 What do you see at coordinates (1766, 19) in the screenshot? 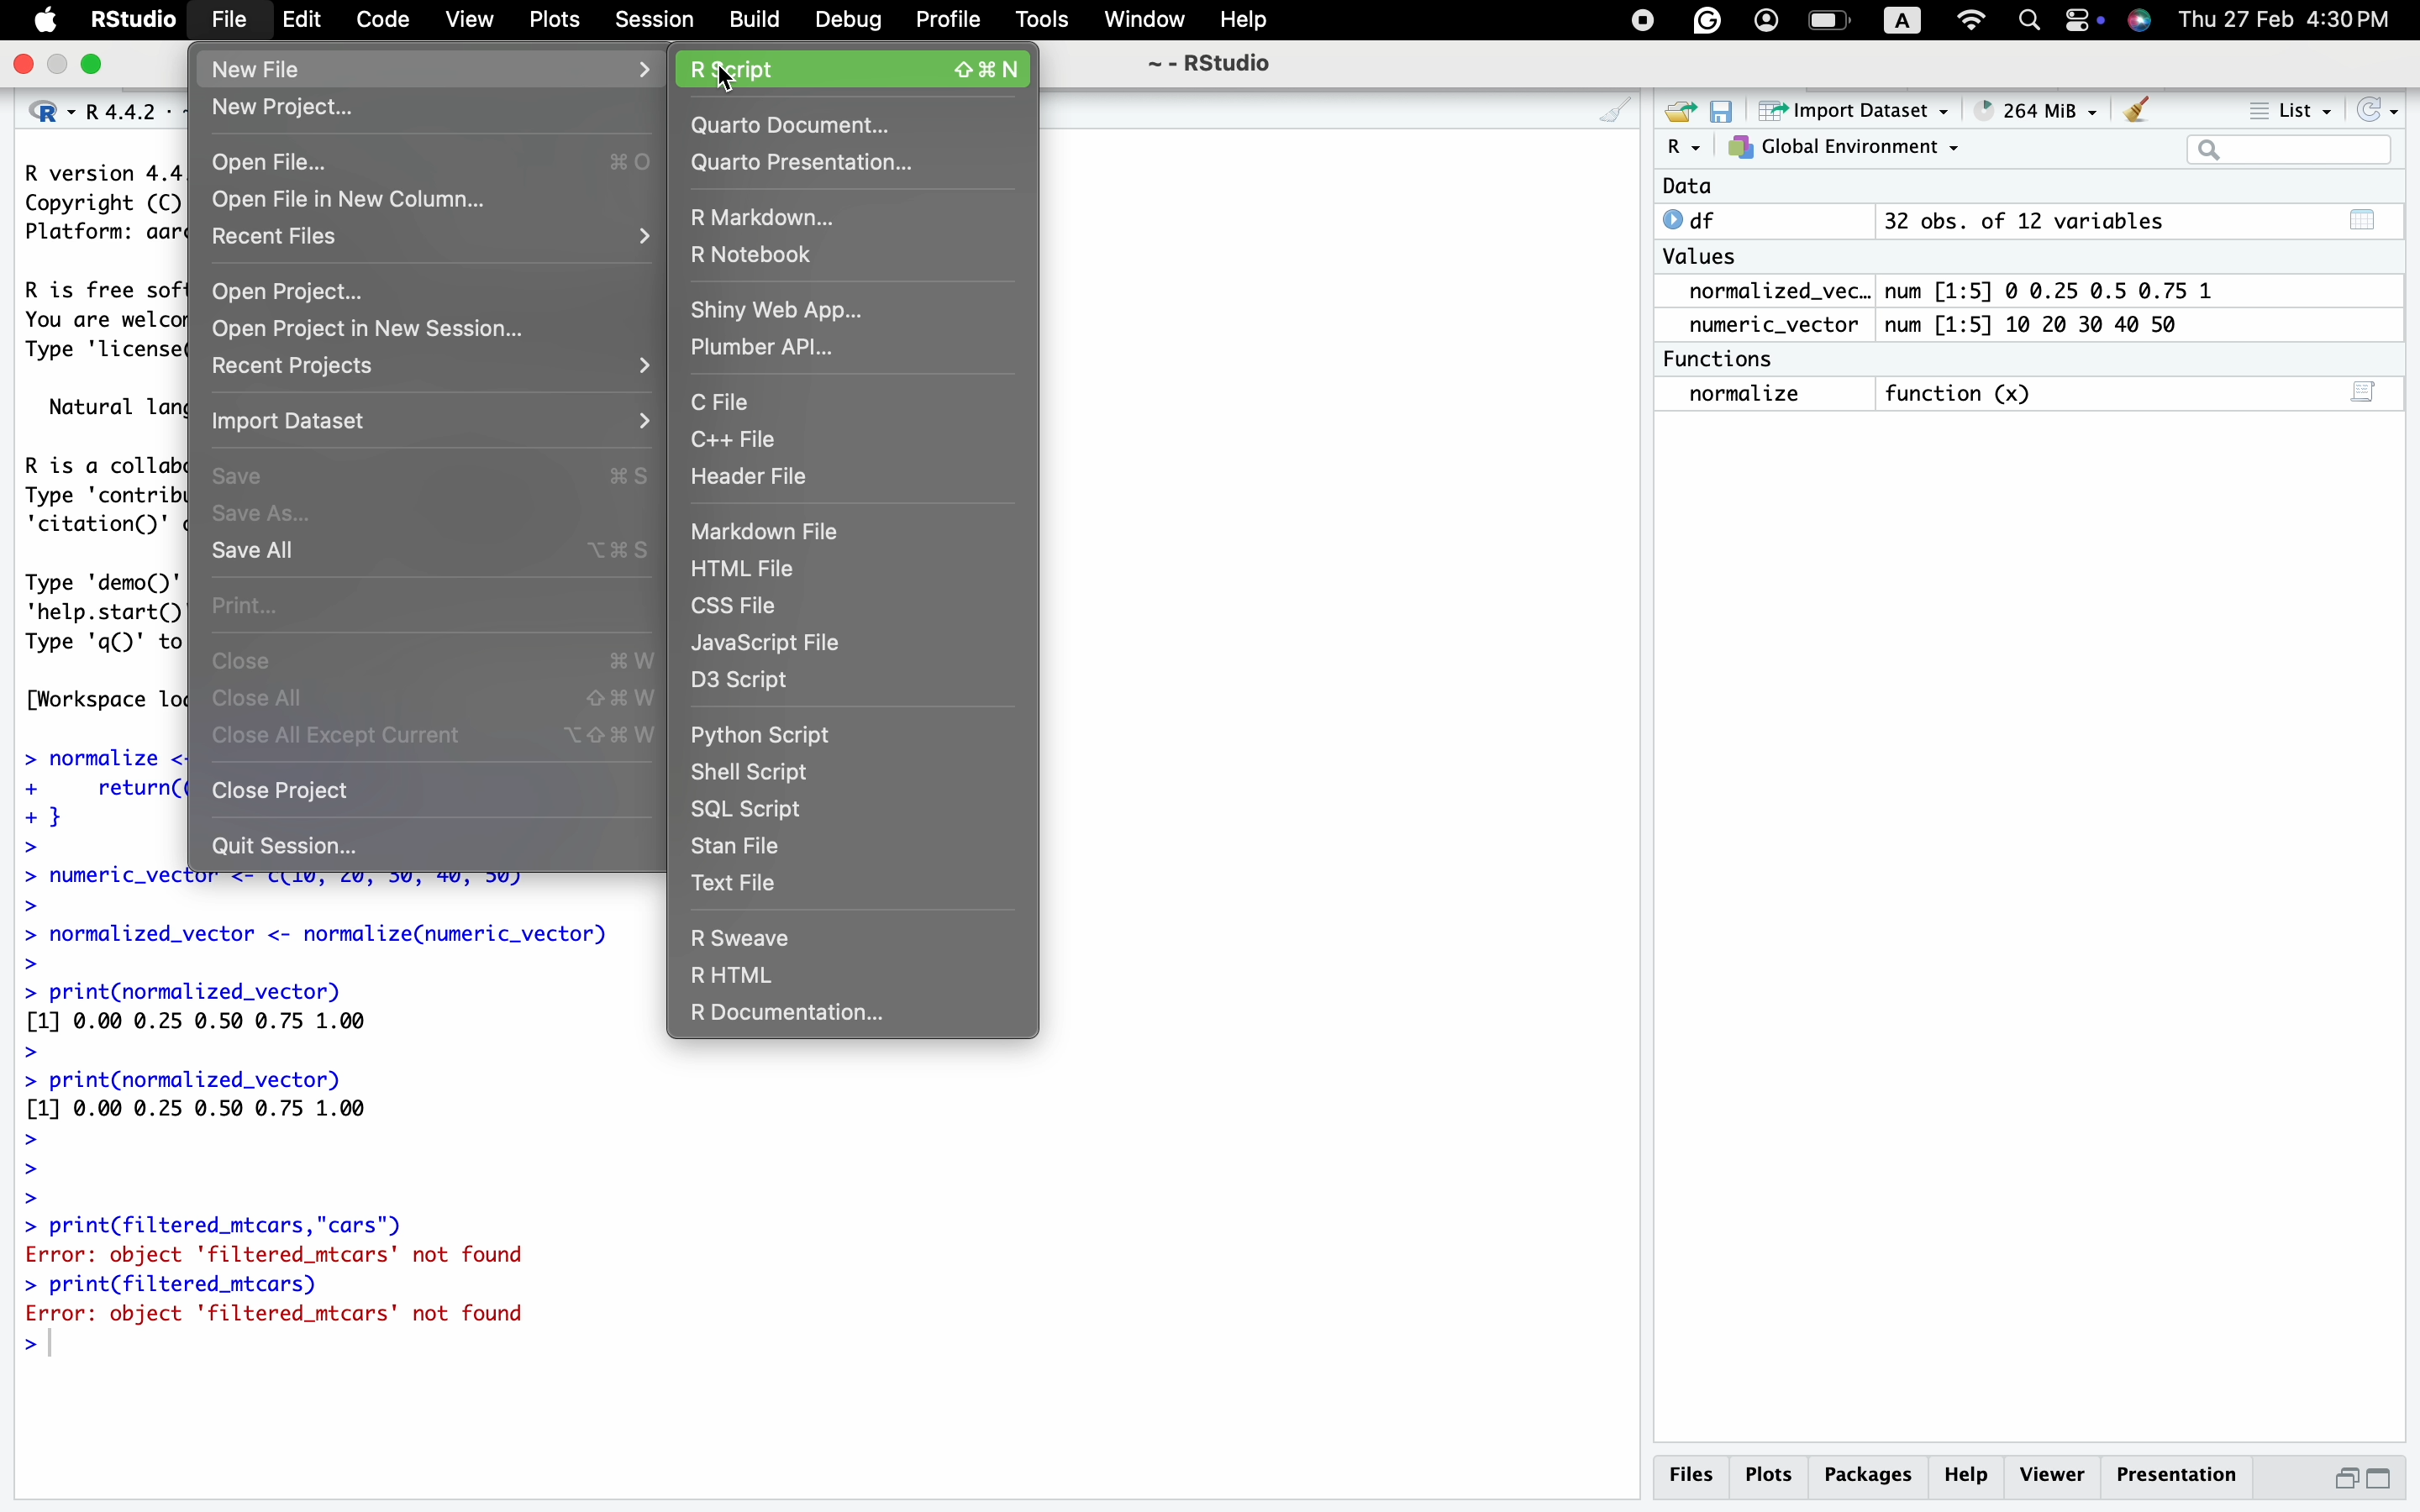
I see `profile` at bounding box center [1766, 19].